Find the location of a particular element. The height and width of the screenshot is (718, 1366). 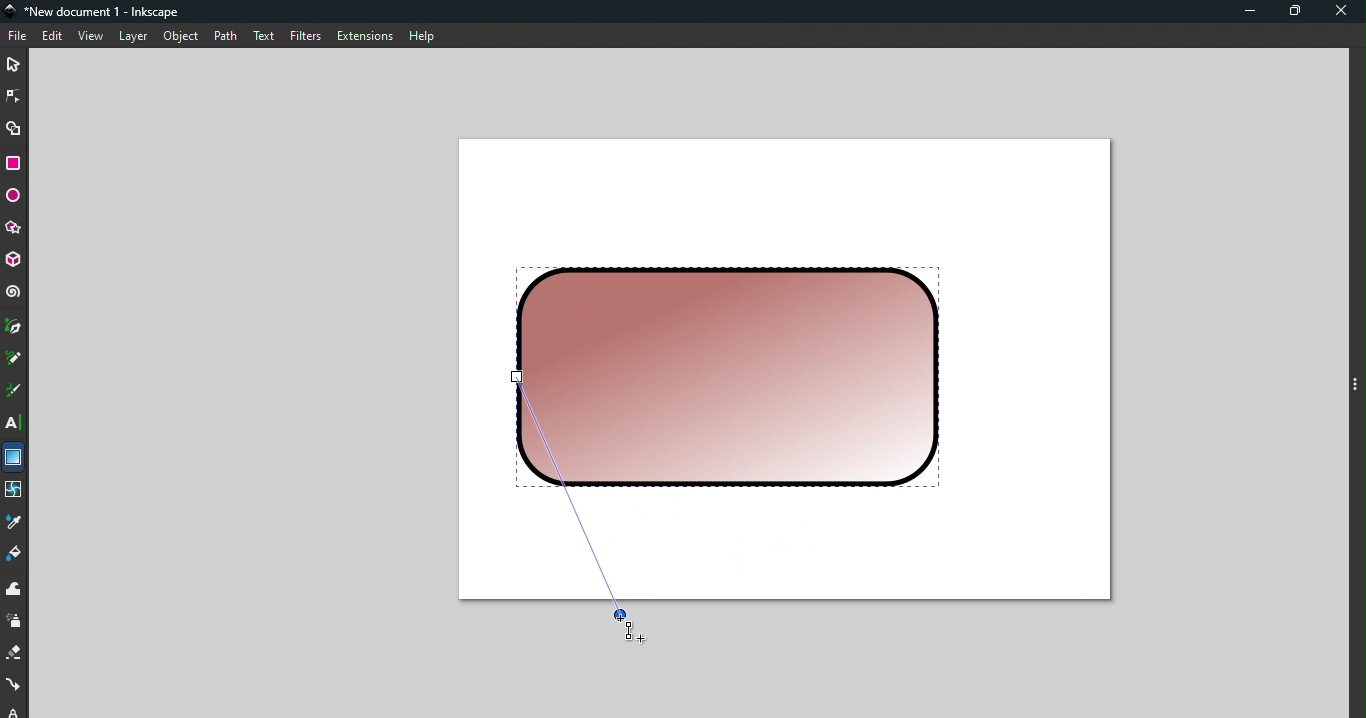

Tweak tool is located at coordinates (14, 590).